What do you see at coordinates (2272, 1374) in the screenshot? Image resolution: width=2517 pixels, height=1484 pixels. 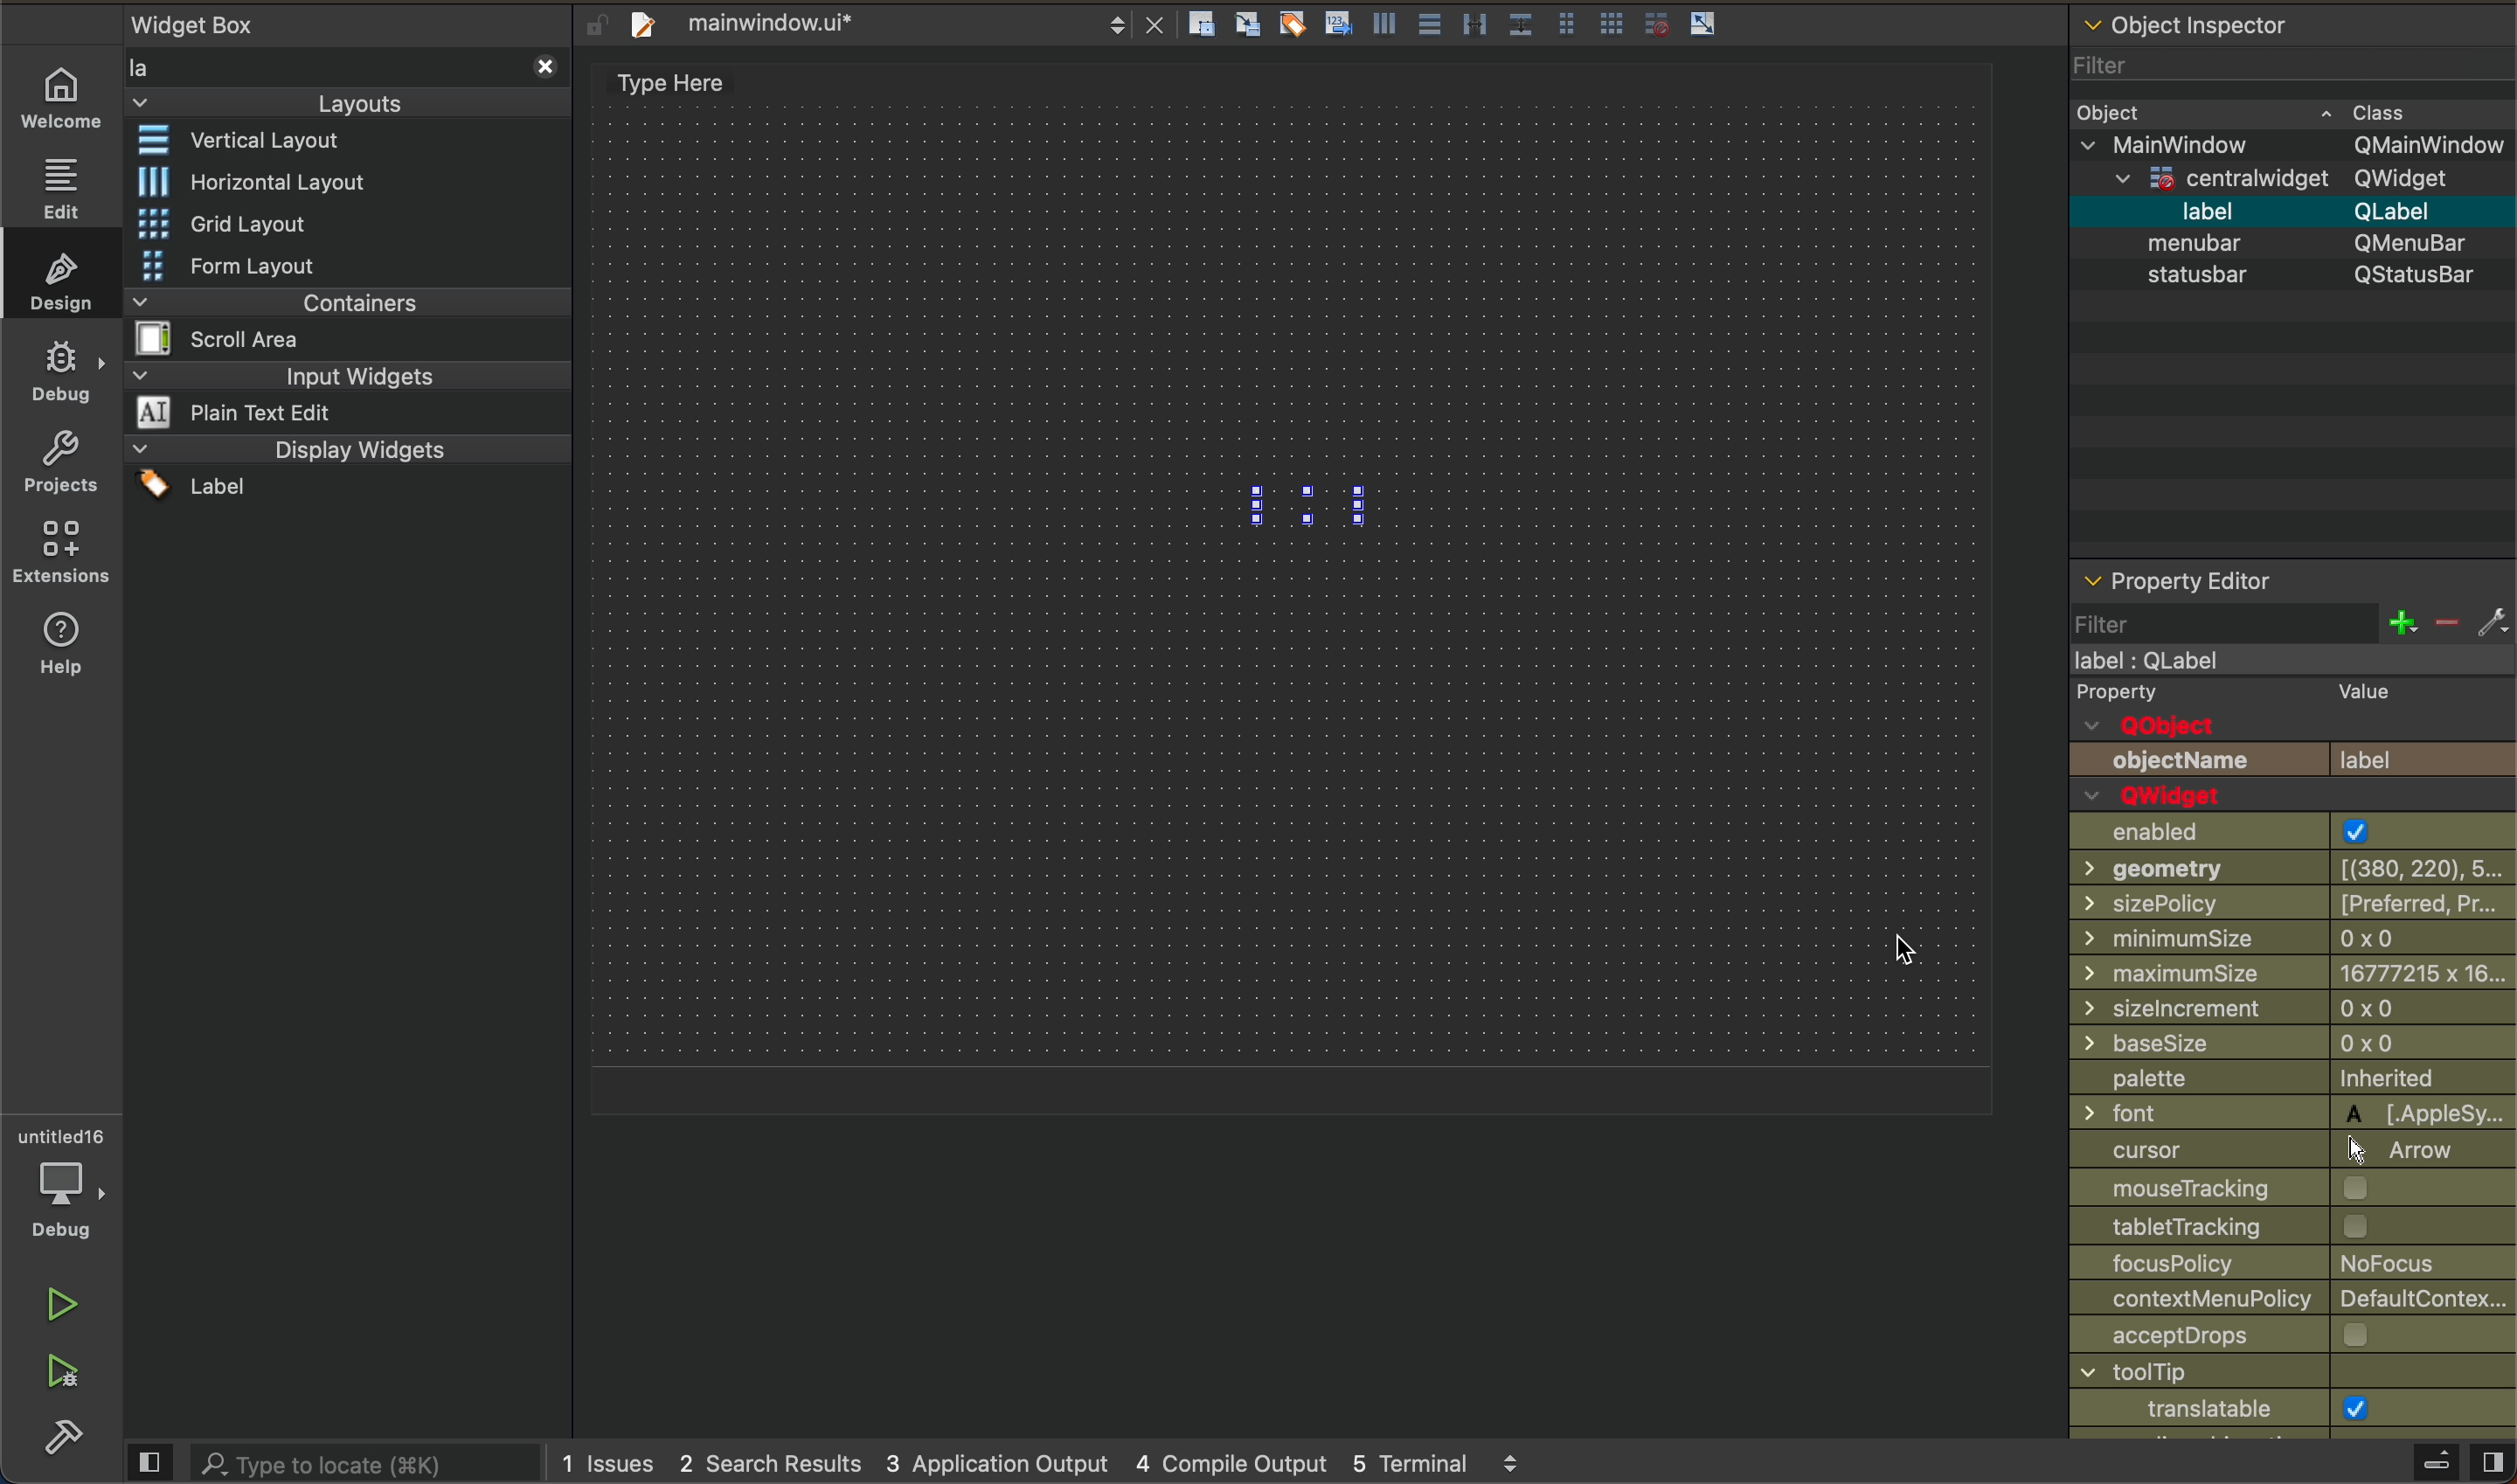 I see `window title` at bounding box center [2272, 1374].